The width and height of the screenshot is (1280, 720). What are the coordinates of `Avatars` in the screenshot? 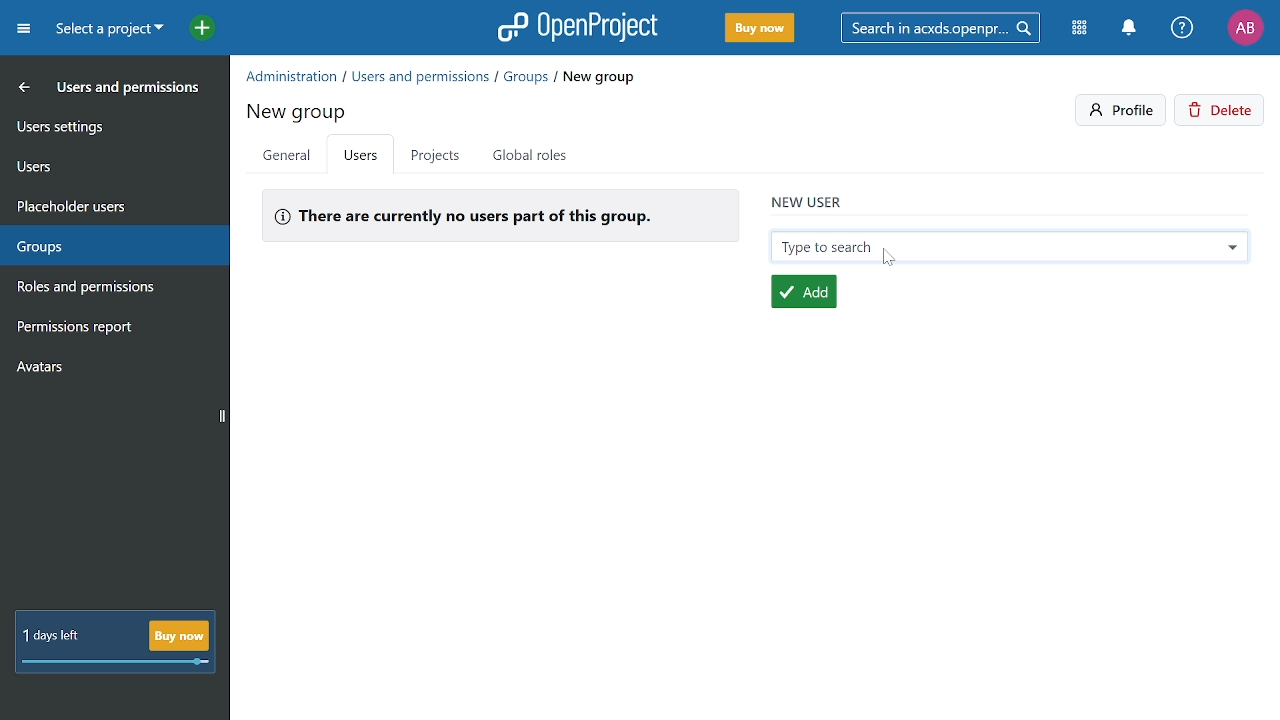 It's located at (111, 371).